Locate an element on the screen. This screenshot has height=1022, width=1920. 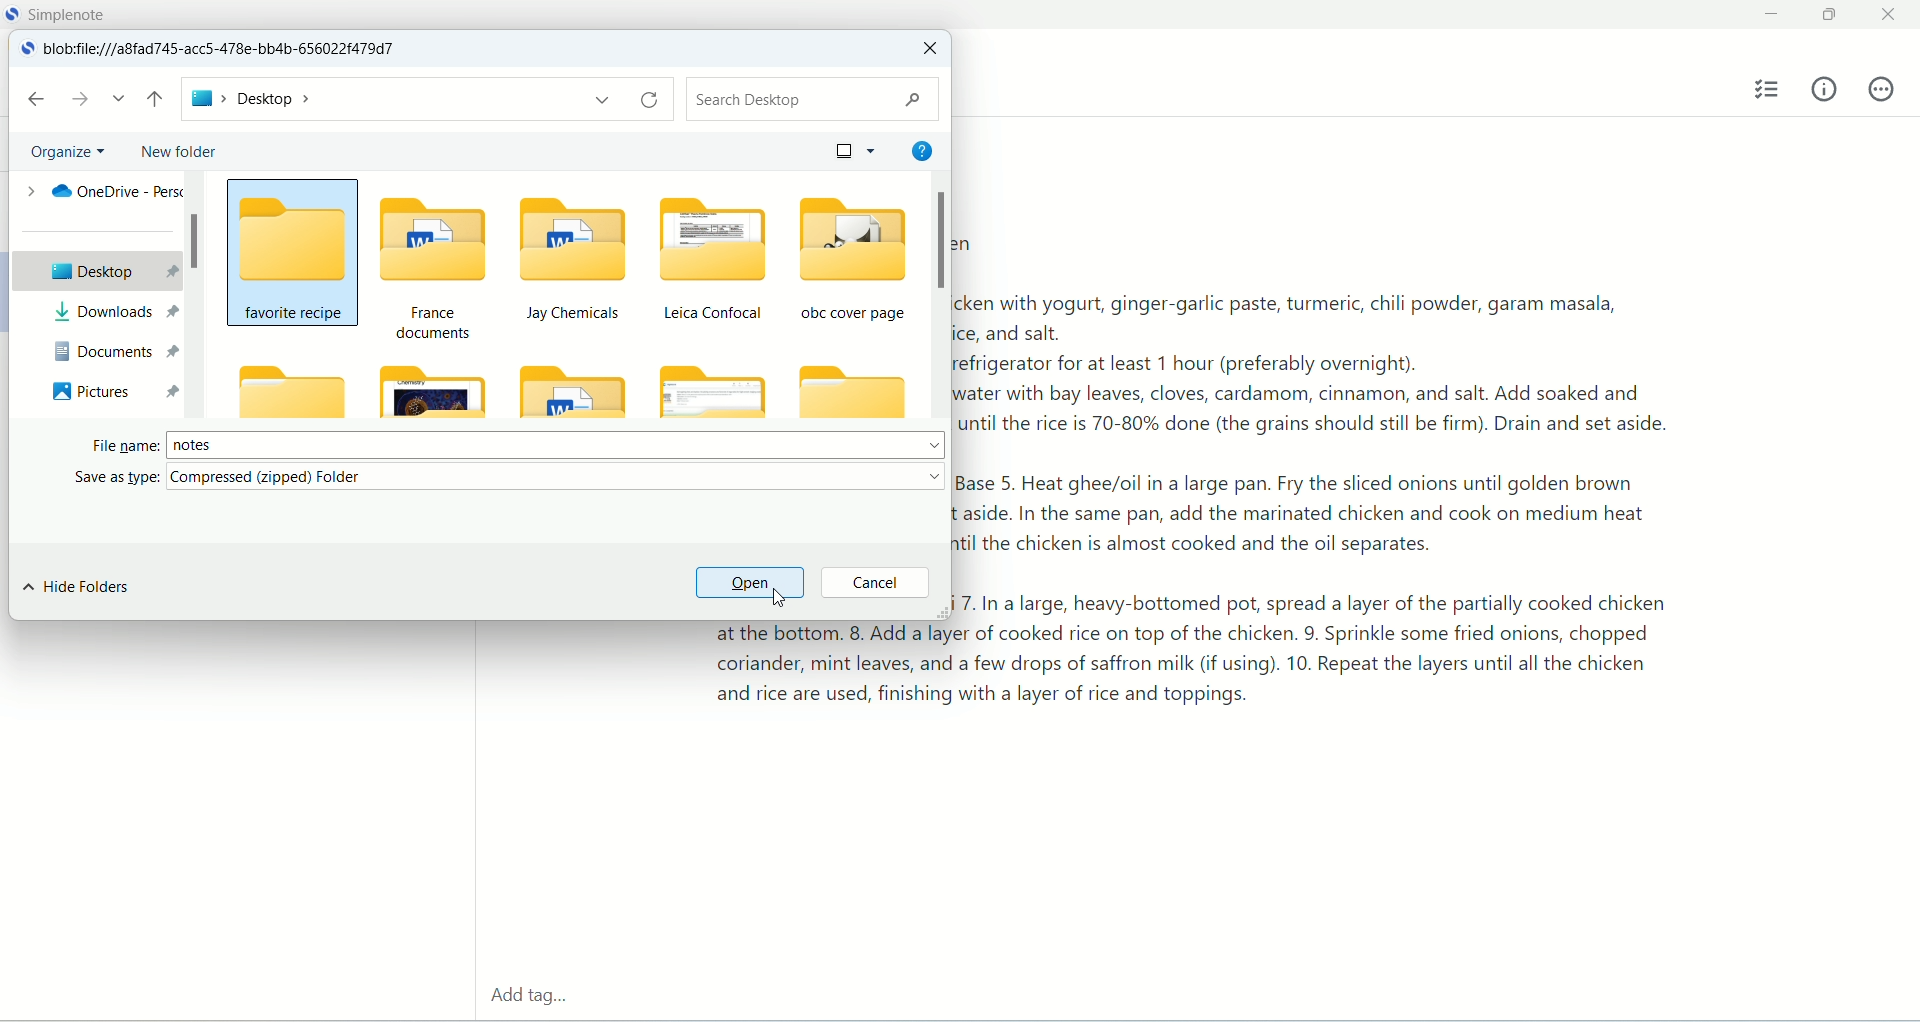
vertical scroll bar is located at coordinates (937, 296).